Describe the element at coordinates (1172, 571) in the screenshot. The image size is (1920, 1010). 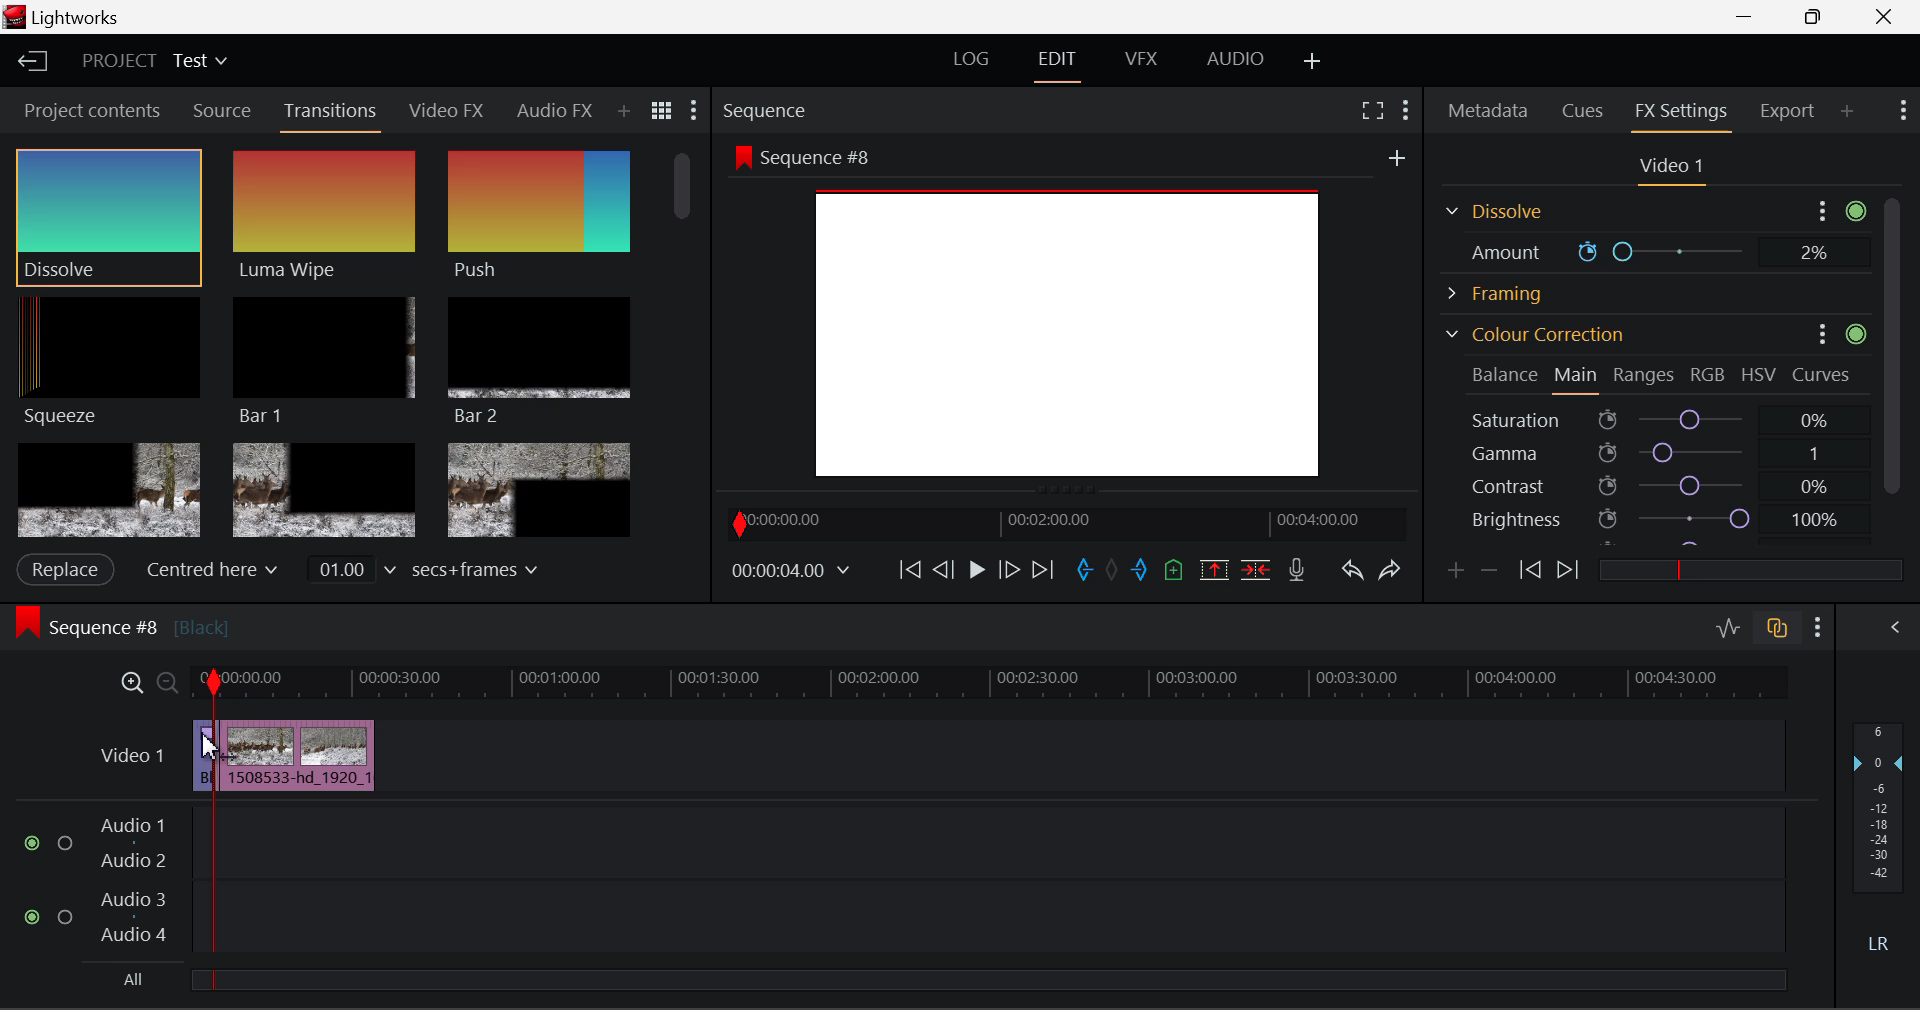
I see `Mark Cue` at that location.